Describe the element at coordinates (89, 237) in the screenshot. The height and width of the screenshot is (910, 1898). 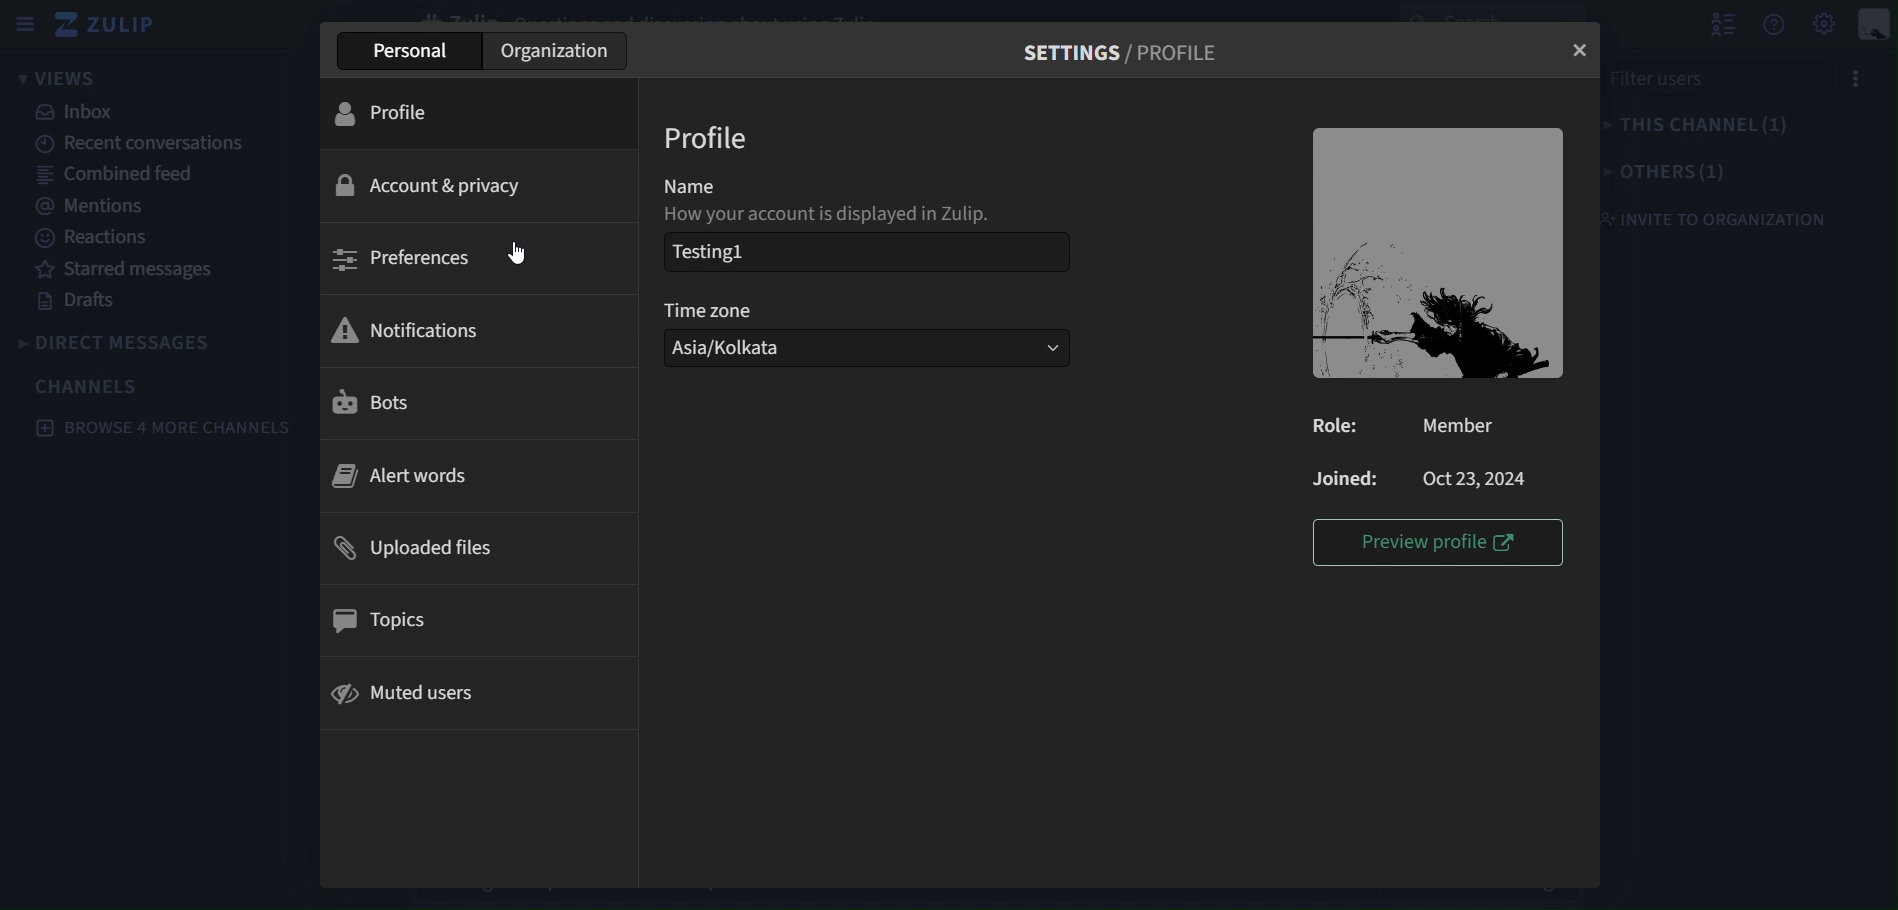
I see `reactions` at that location.